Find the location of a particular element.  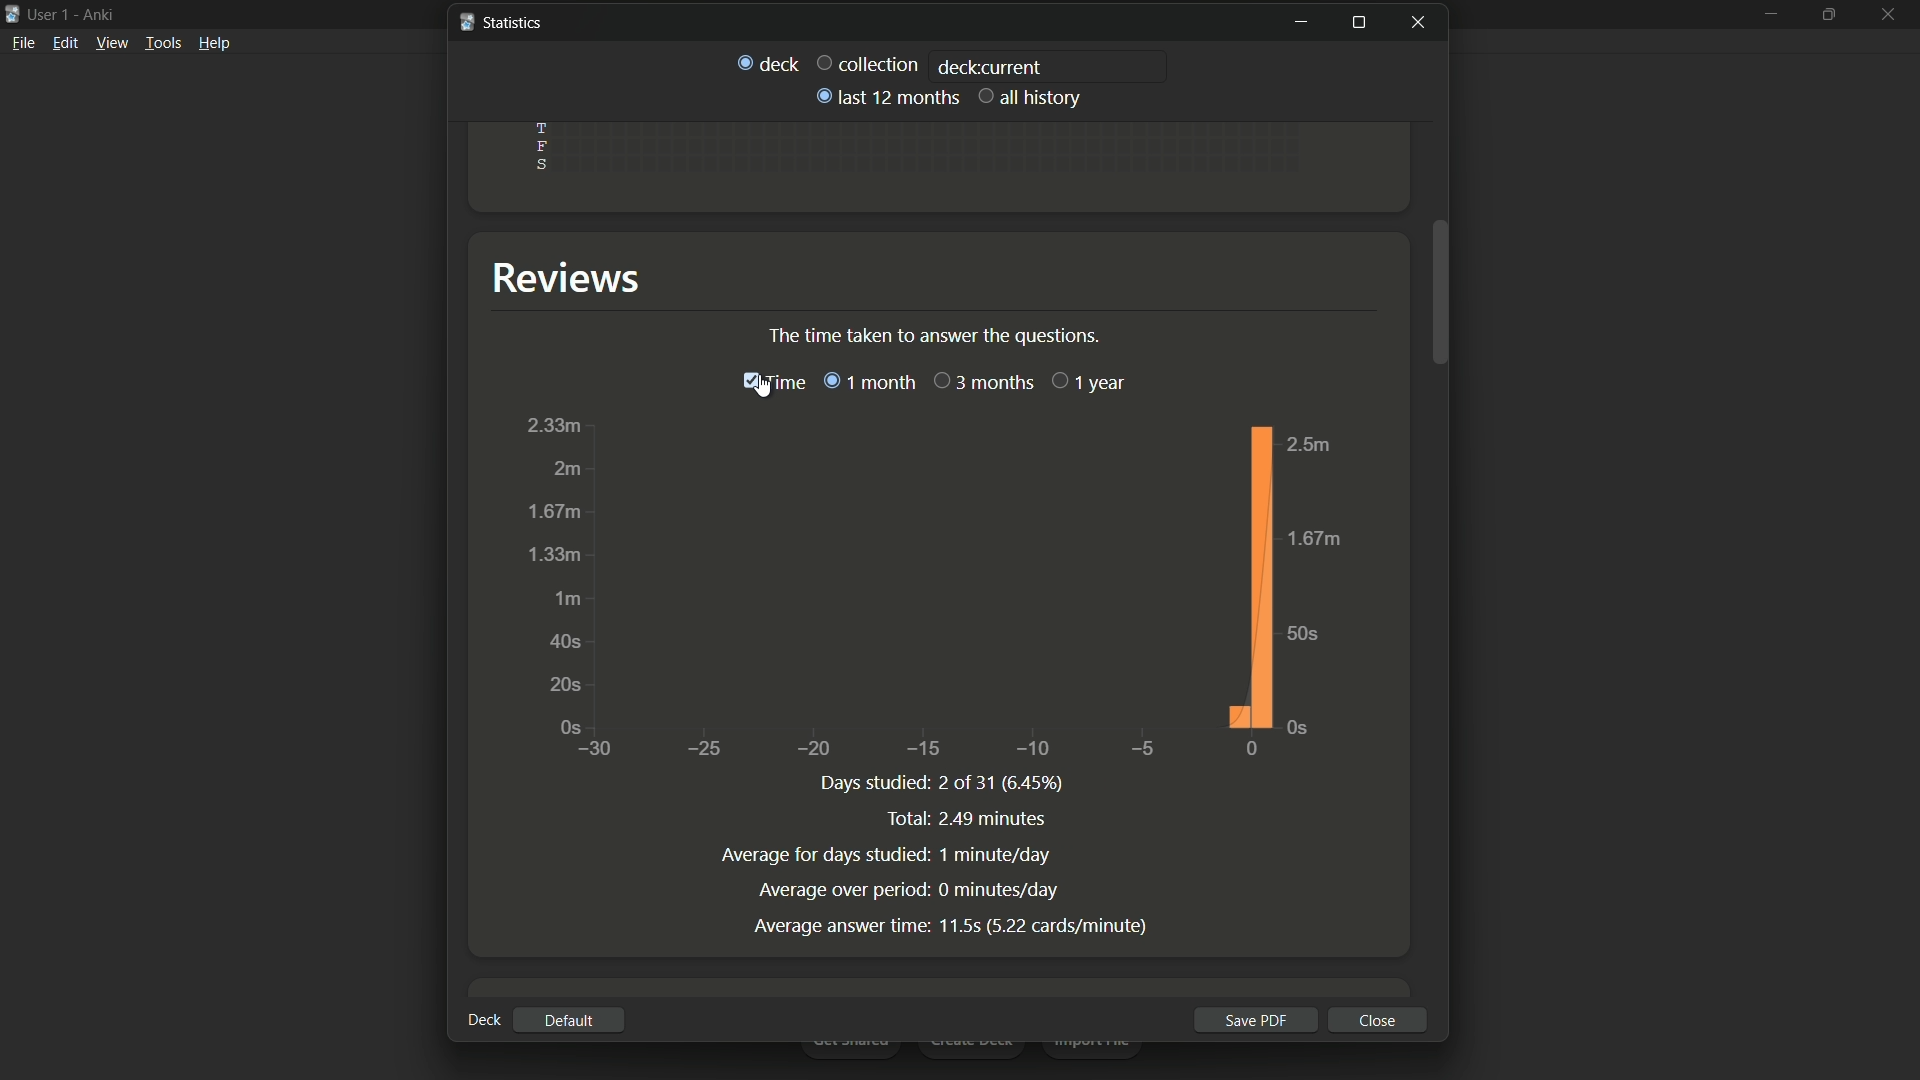

edit menu is located at coordinates (65, 43).